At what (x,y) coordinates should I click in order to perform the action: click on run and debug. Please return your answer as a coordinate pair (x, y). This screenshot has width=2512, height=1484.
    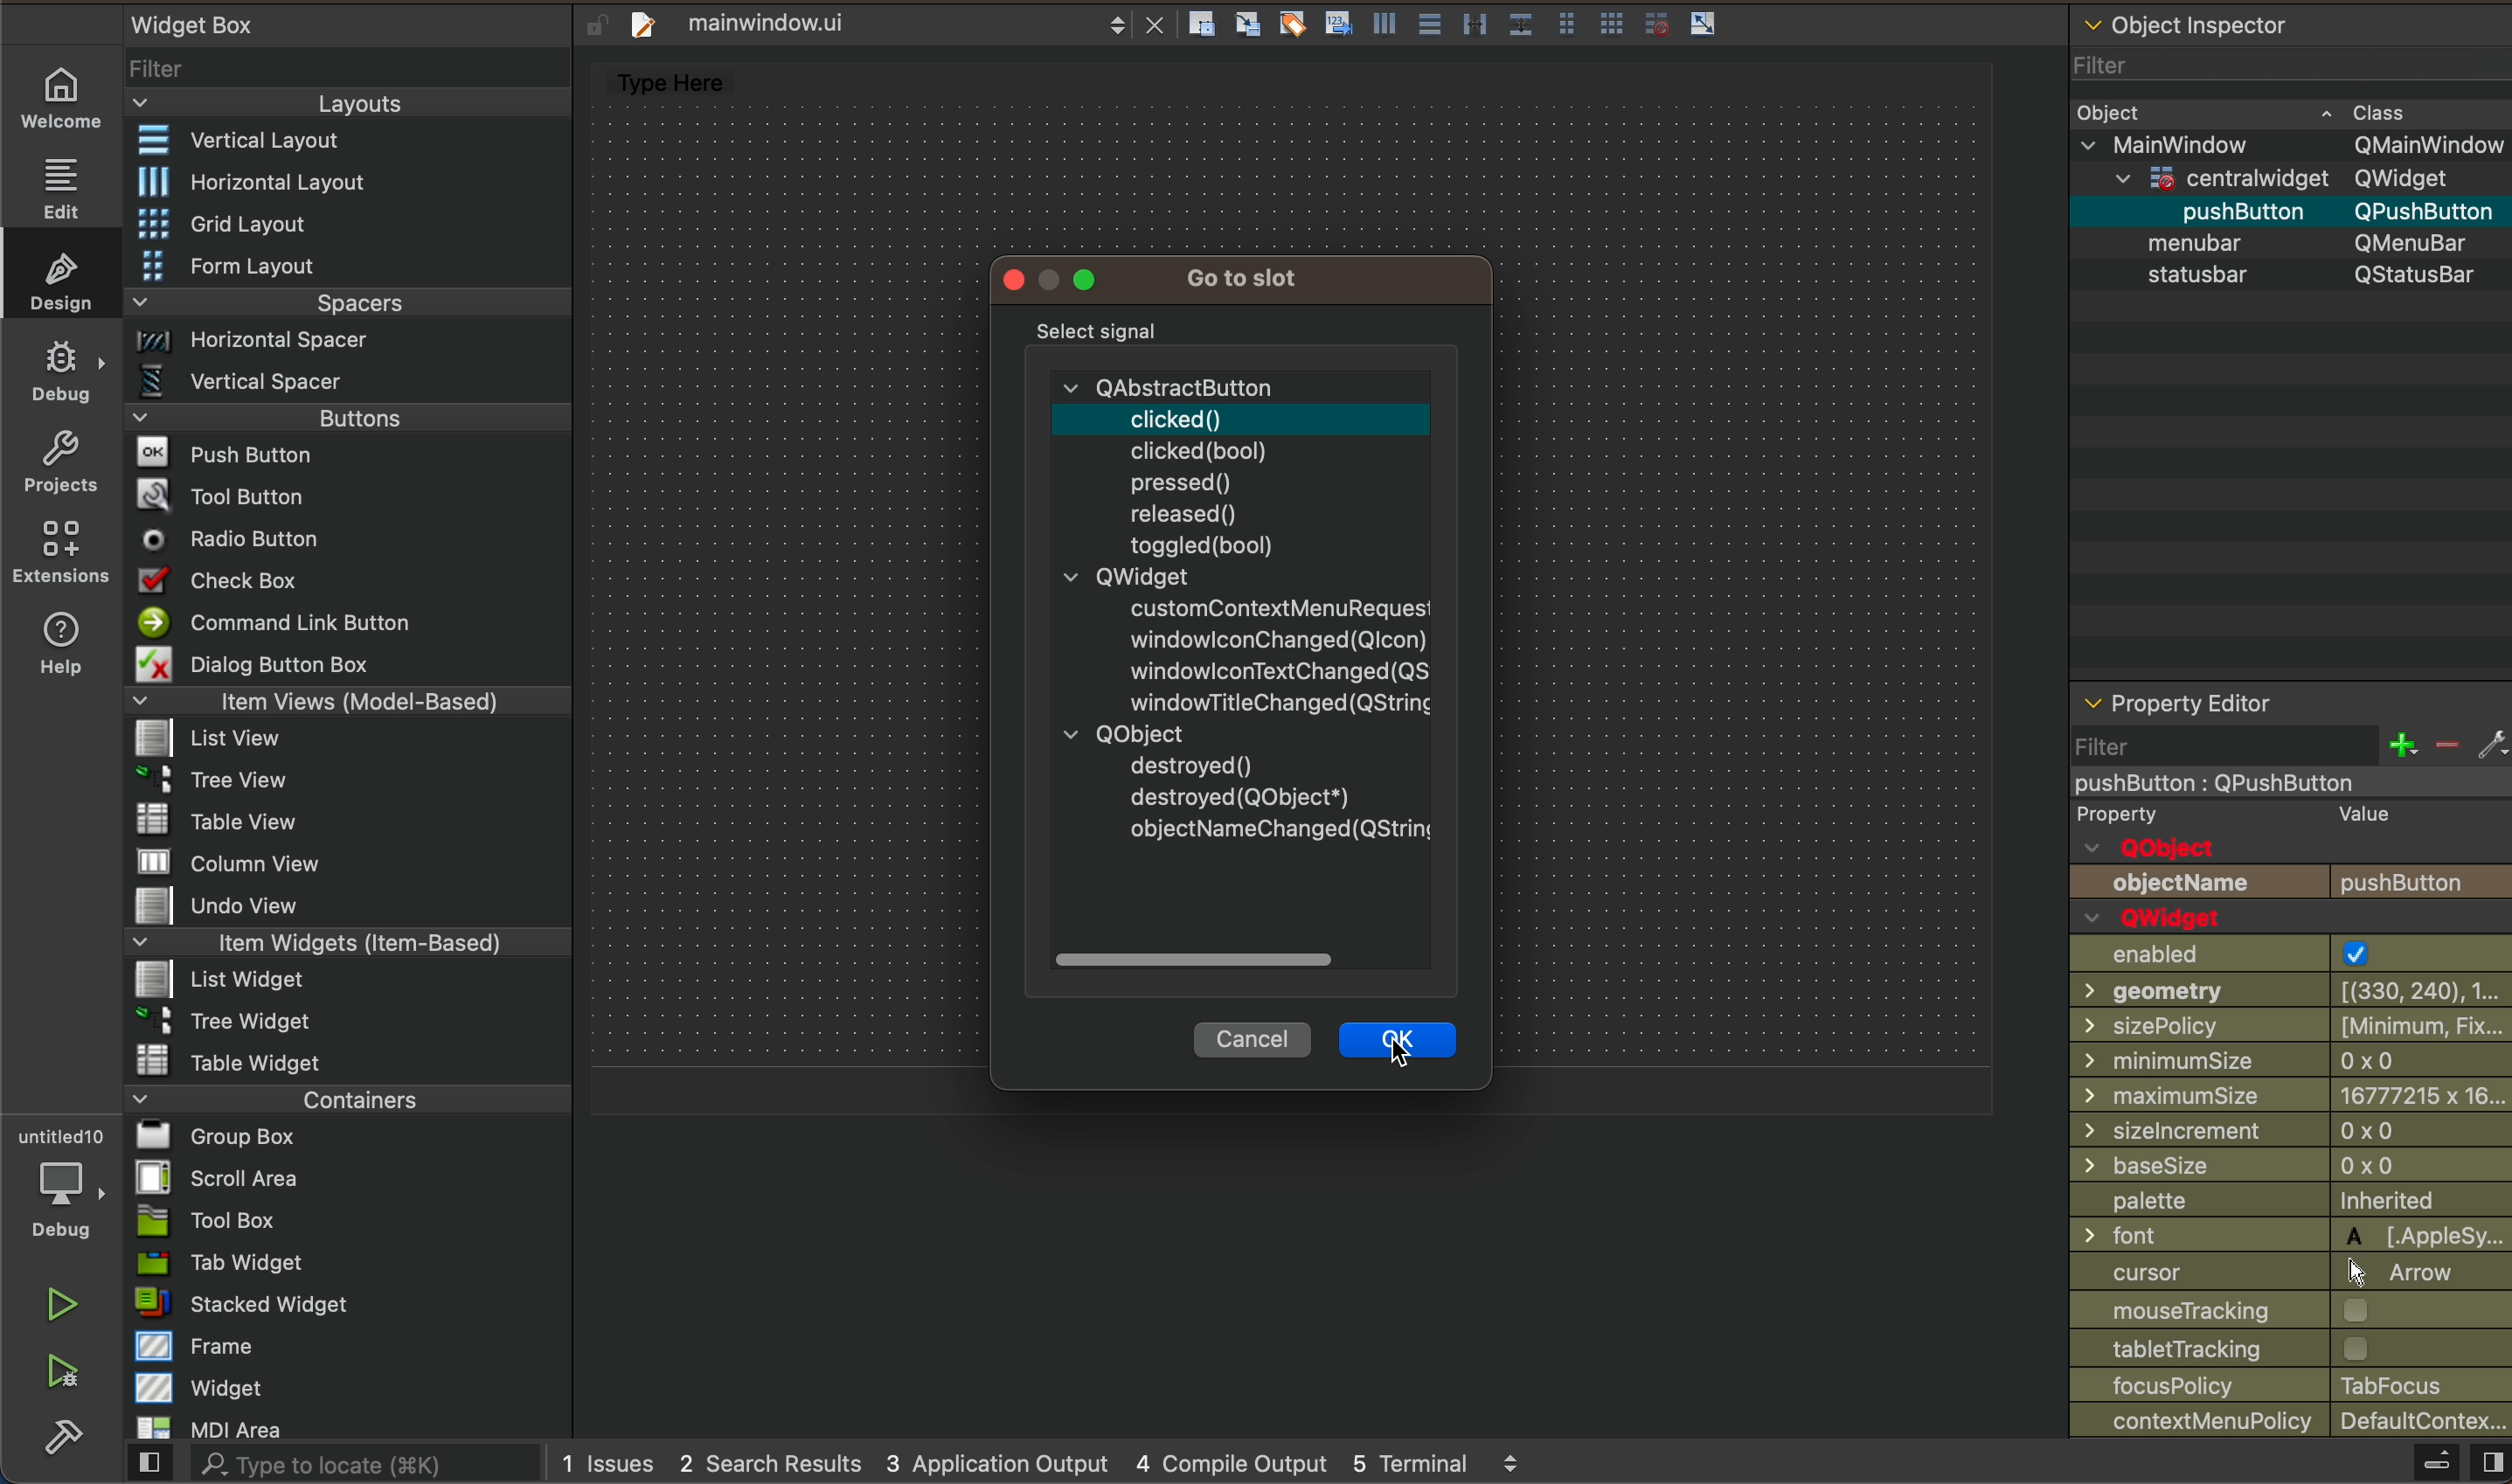
    Looking at the image, I should click on (60, 1380).